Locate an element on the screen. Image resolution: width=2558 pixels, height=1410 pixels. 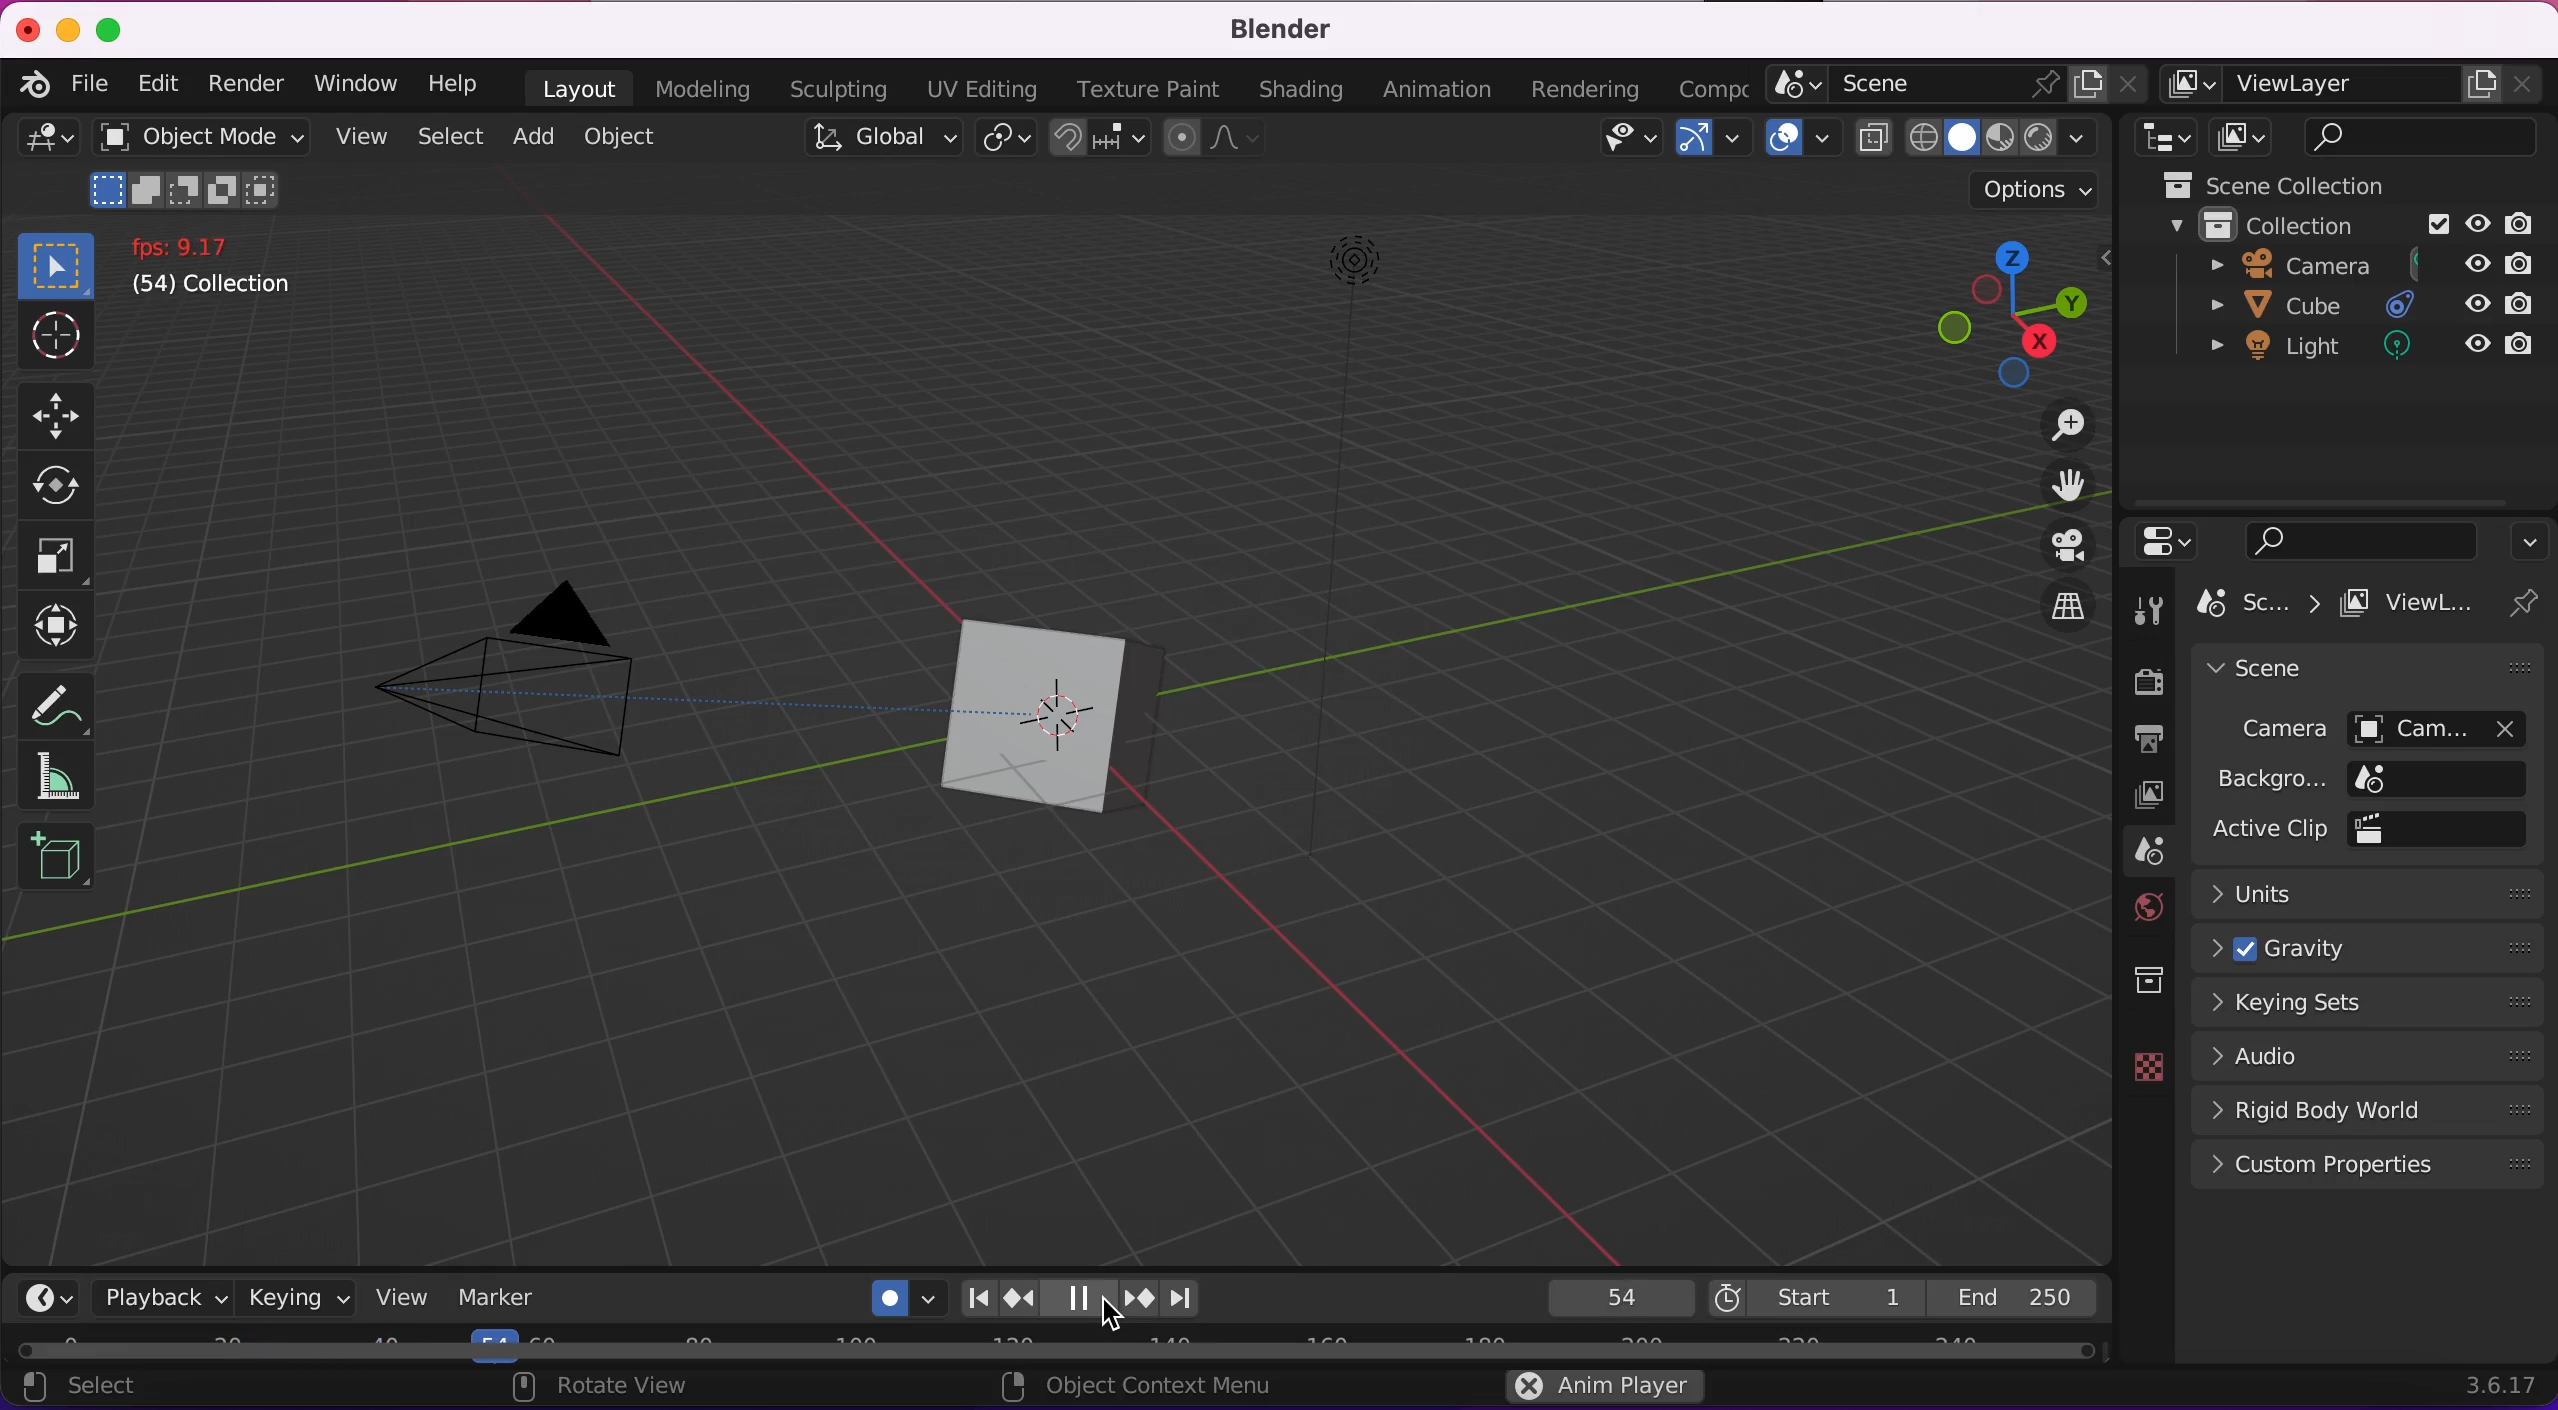
texture is located at coordinates (2141, 1067).